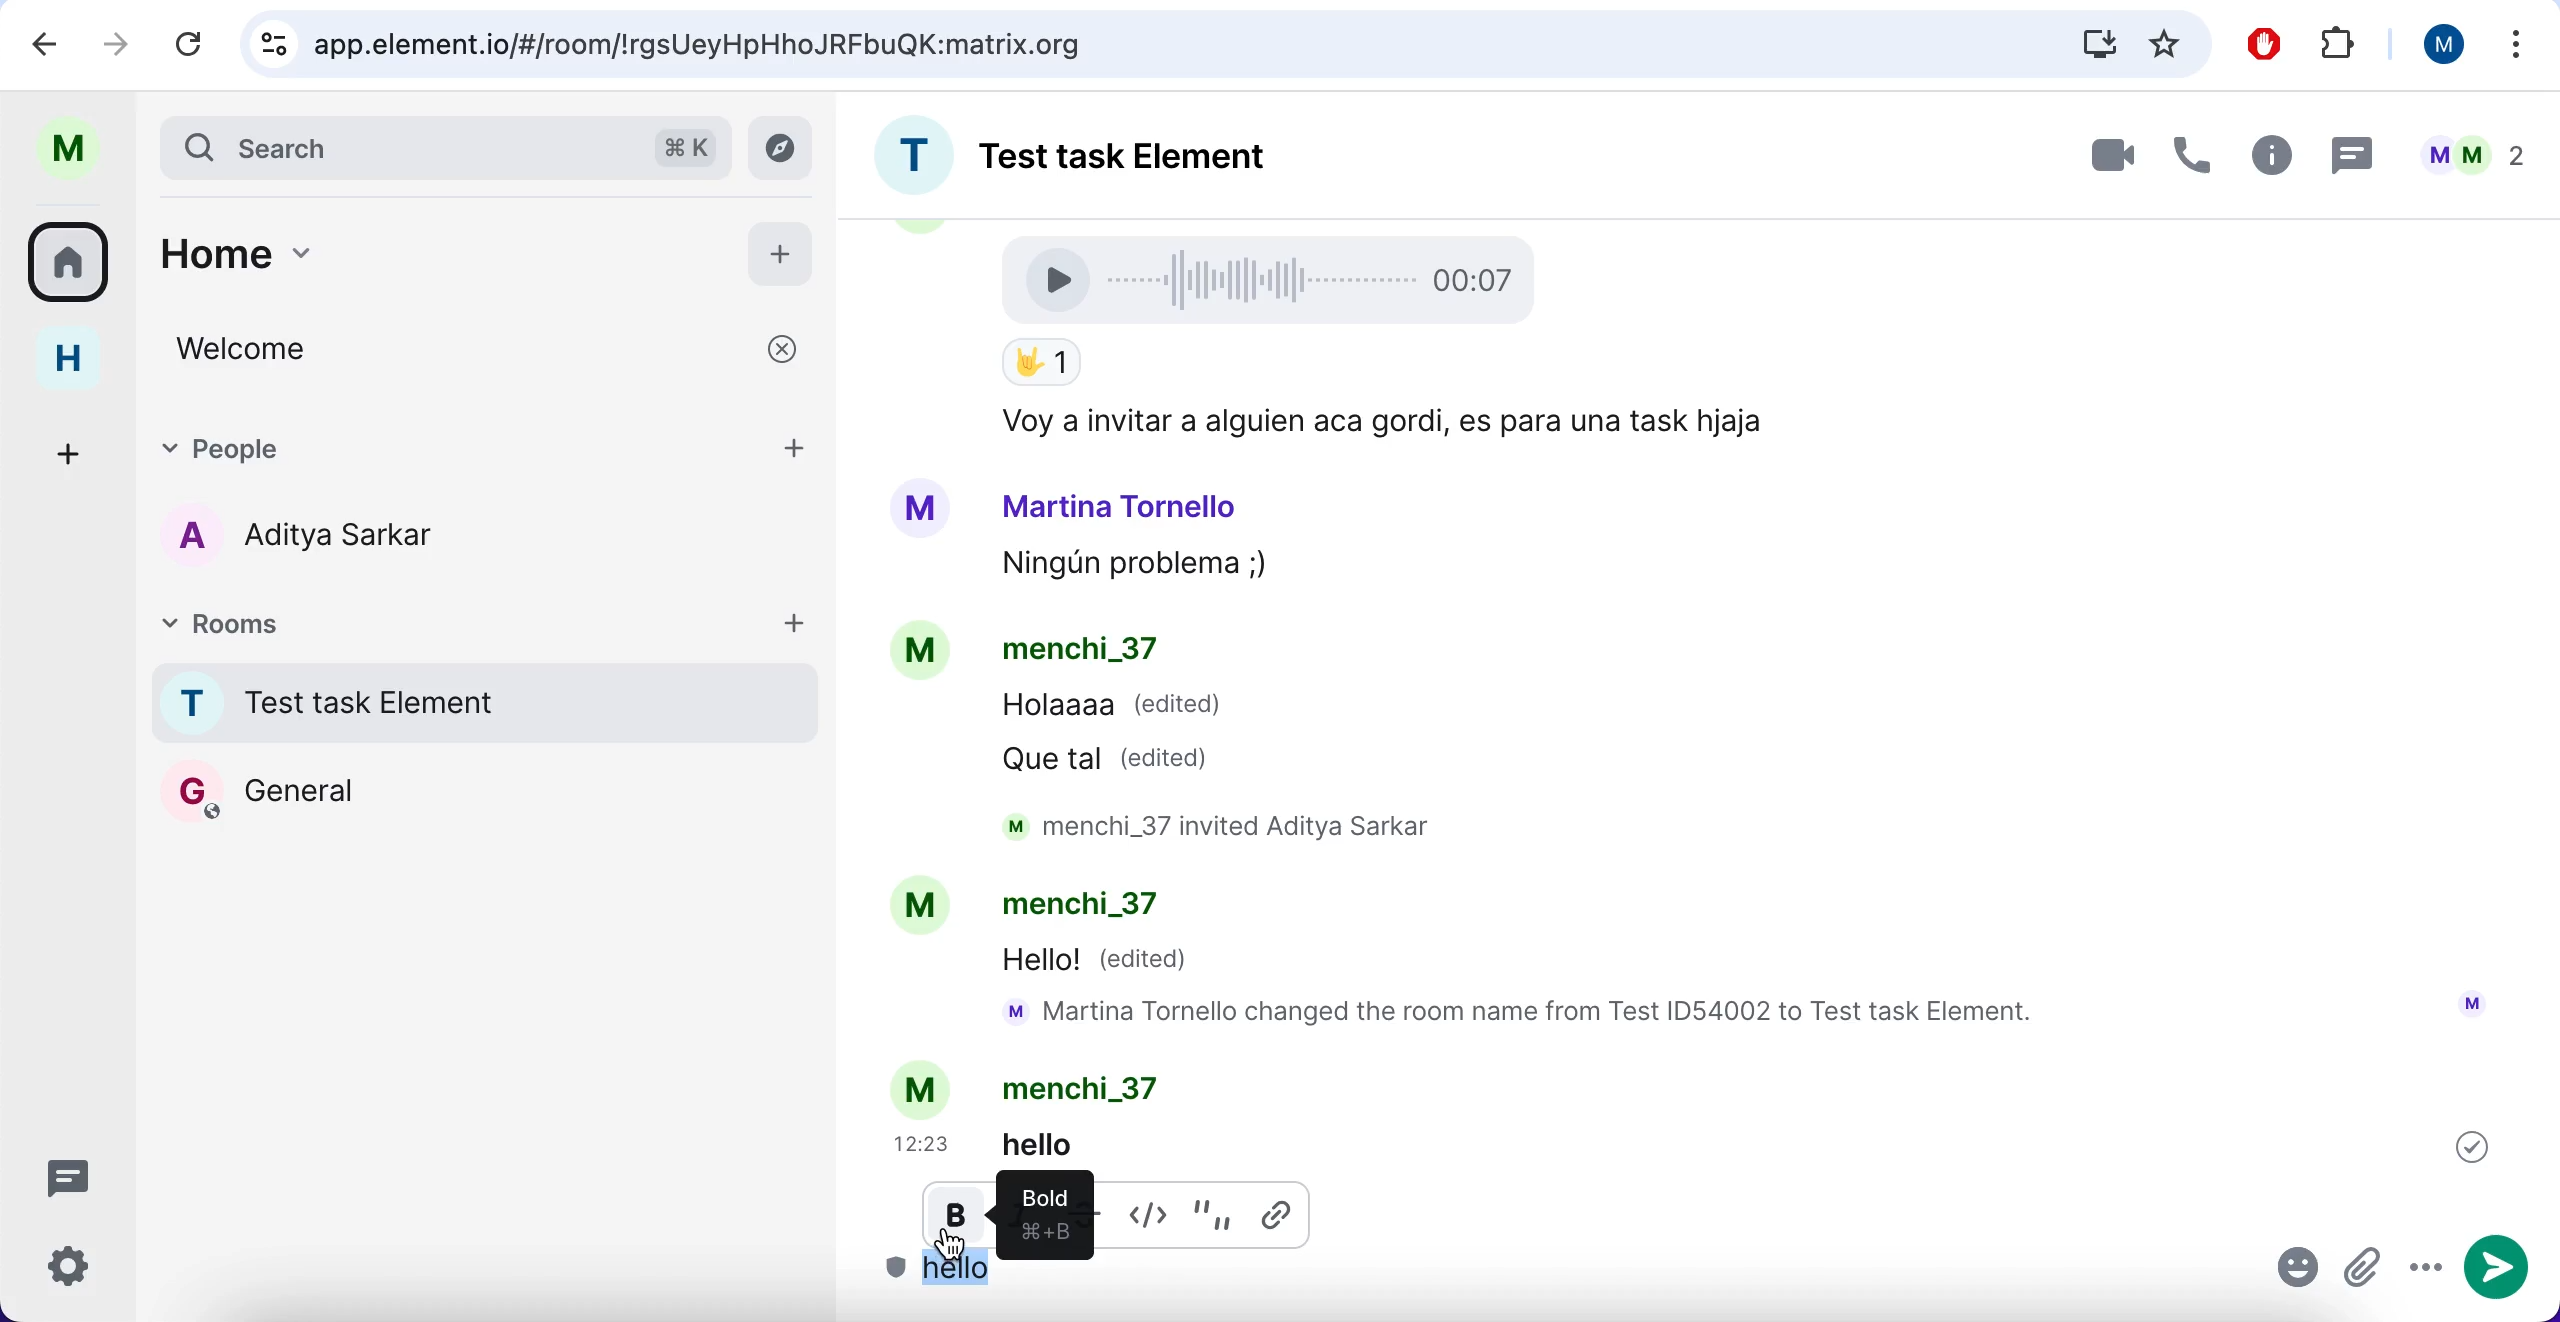 The image size is (2560, 1322). Describe the element at coordinates (189, 43) in the screenshot. I see `reload current page` at that location.